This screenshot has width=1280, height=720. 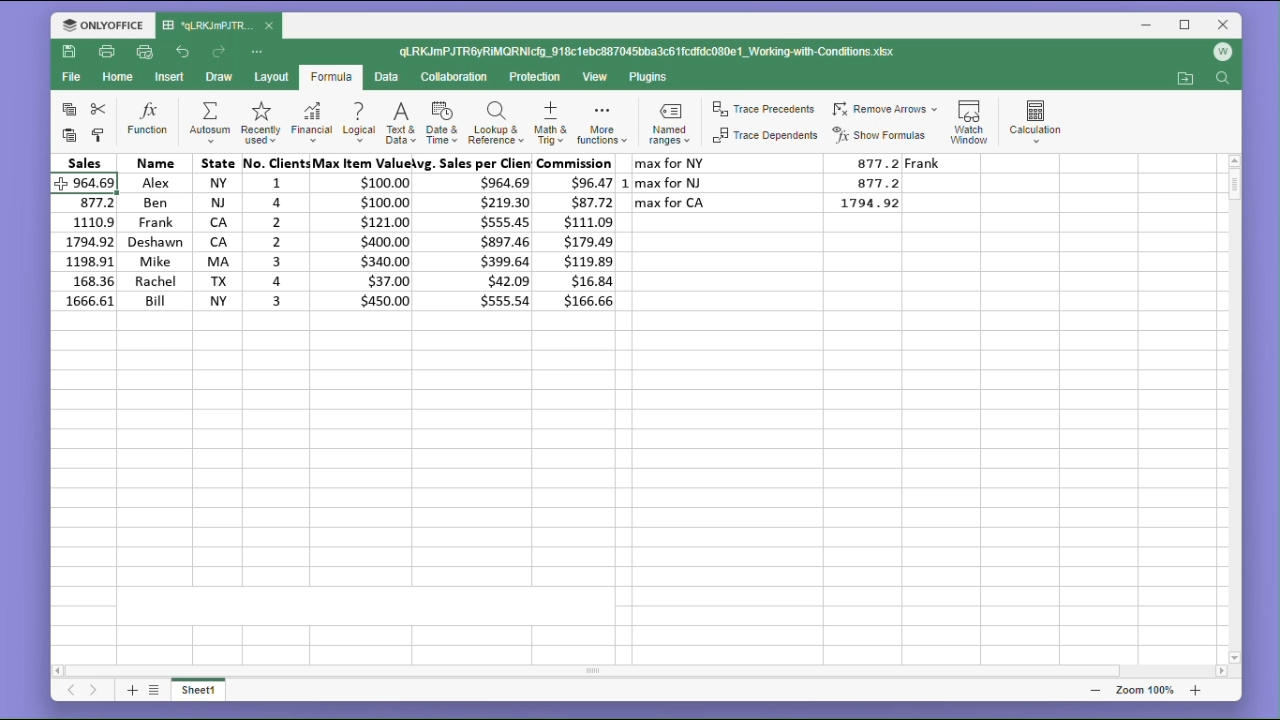 I want to click on names, so click(x=152, y=236).